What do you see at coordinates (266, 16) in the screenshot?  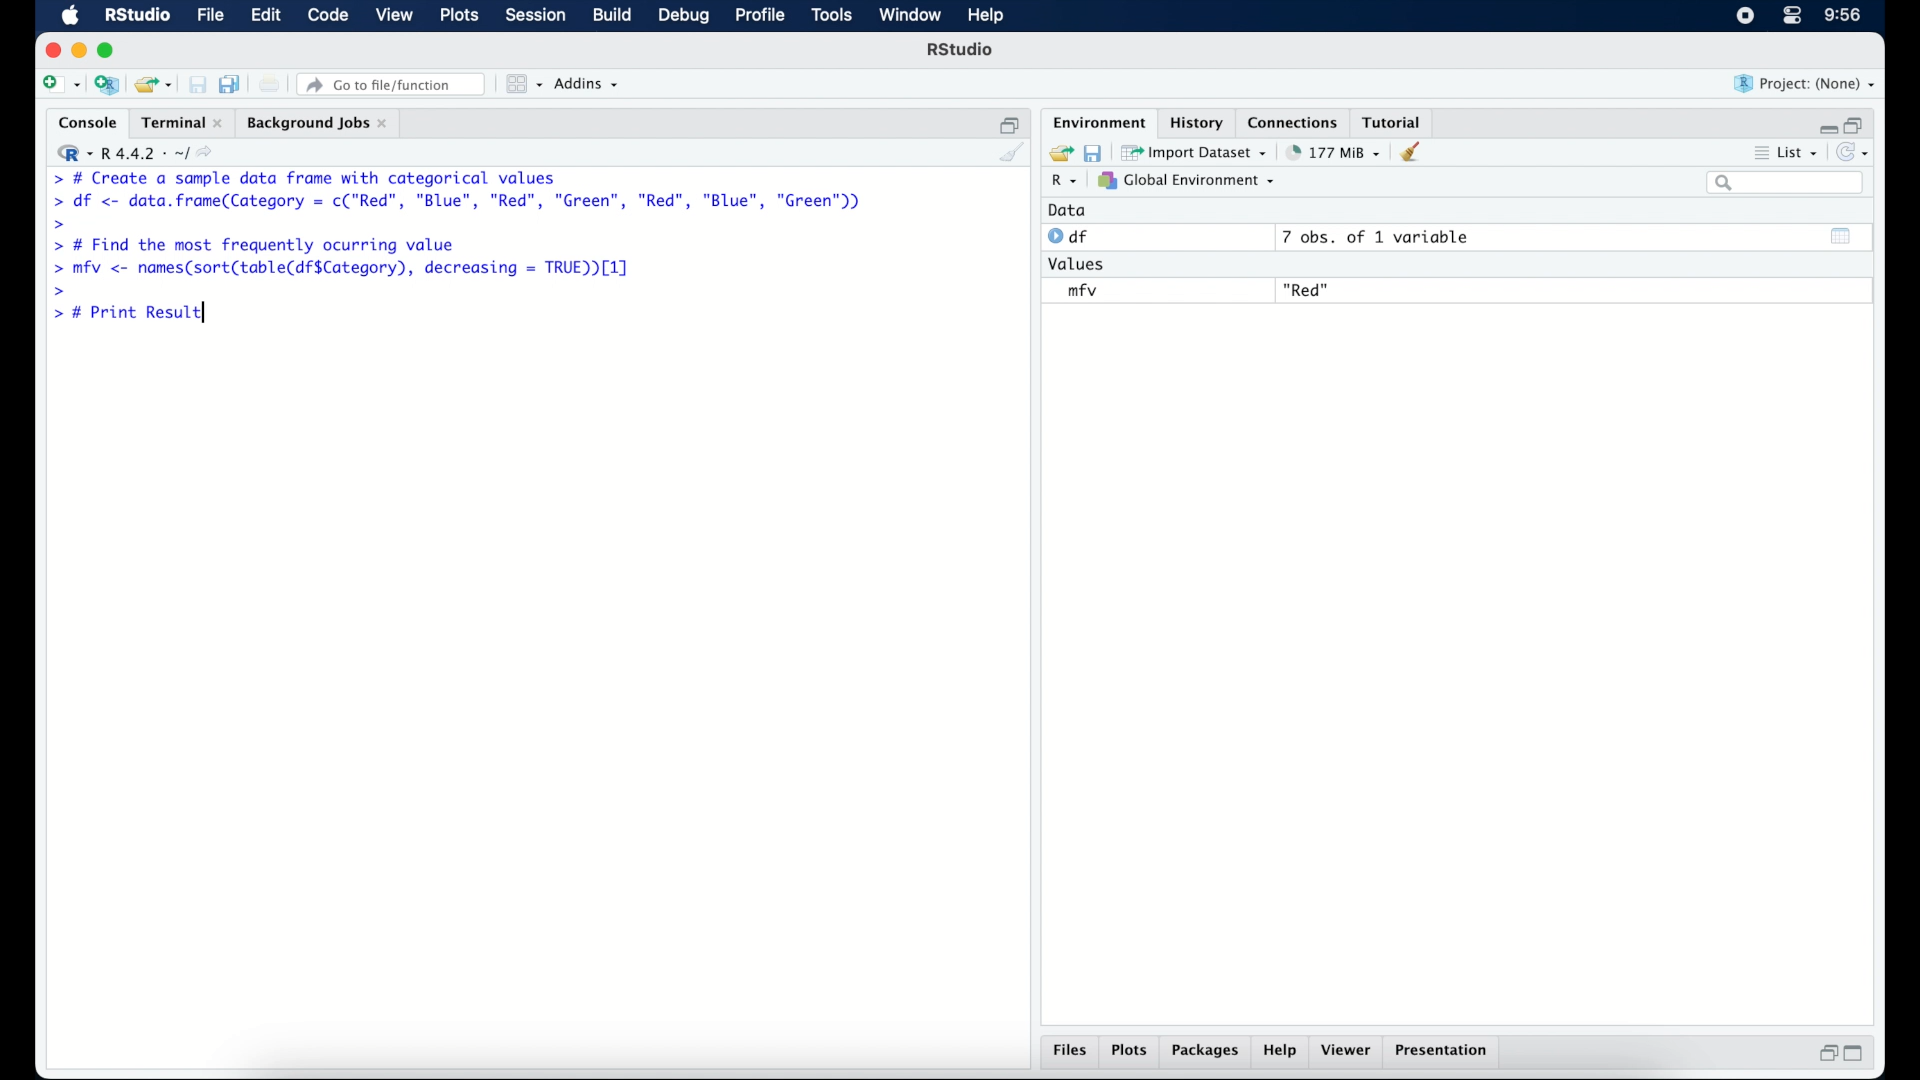 I see `edit` at bounding box center [266, 16].